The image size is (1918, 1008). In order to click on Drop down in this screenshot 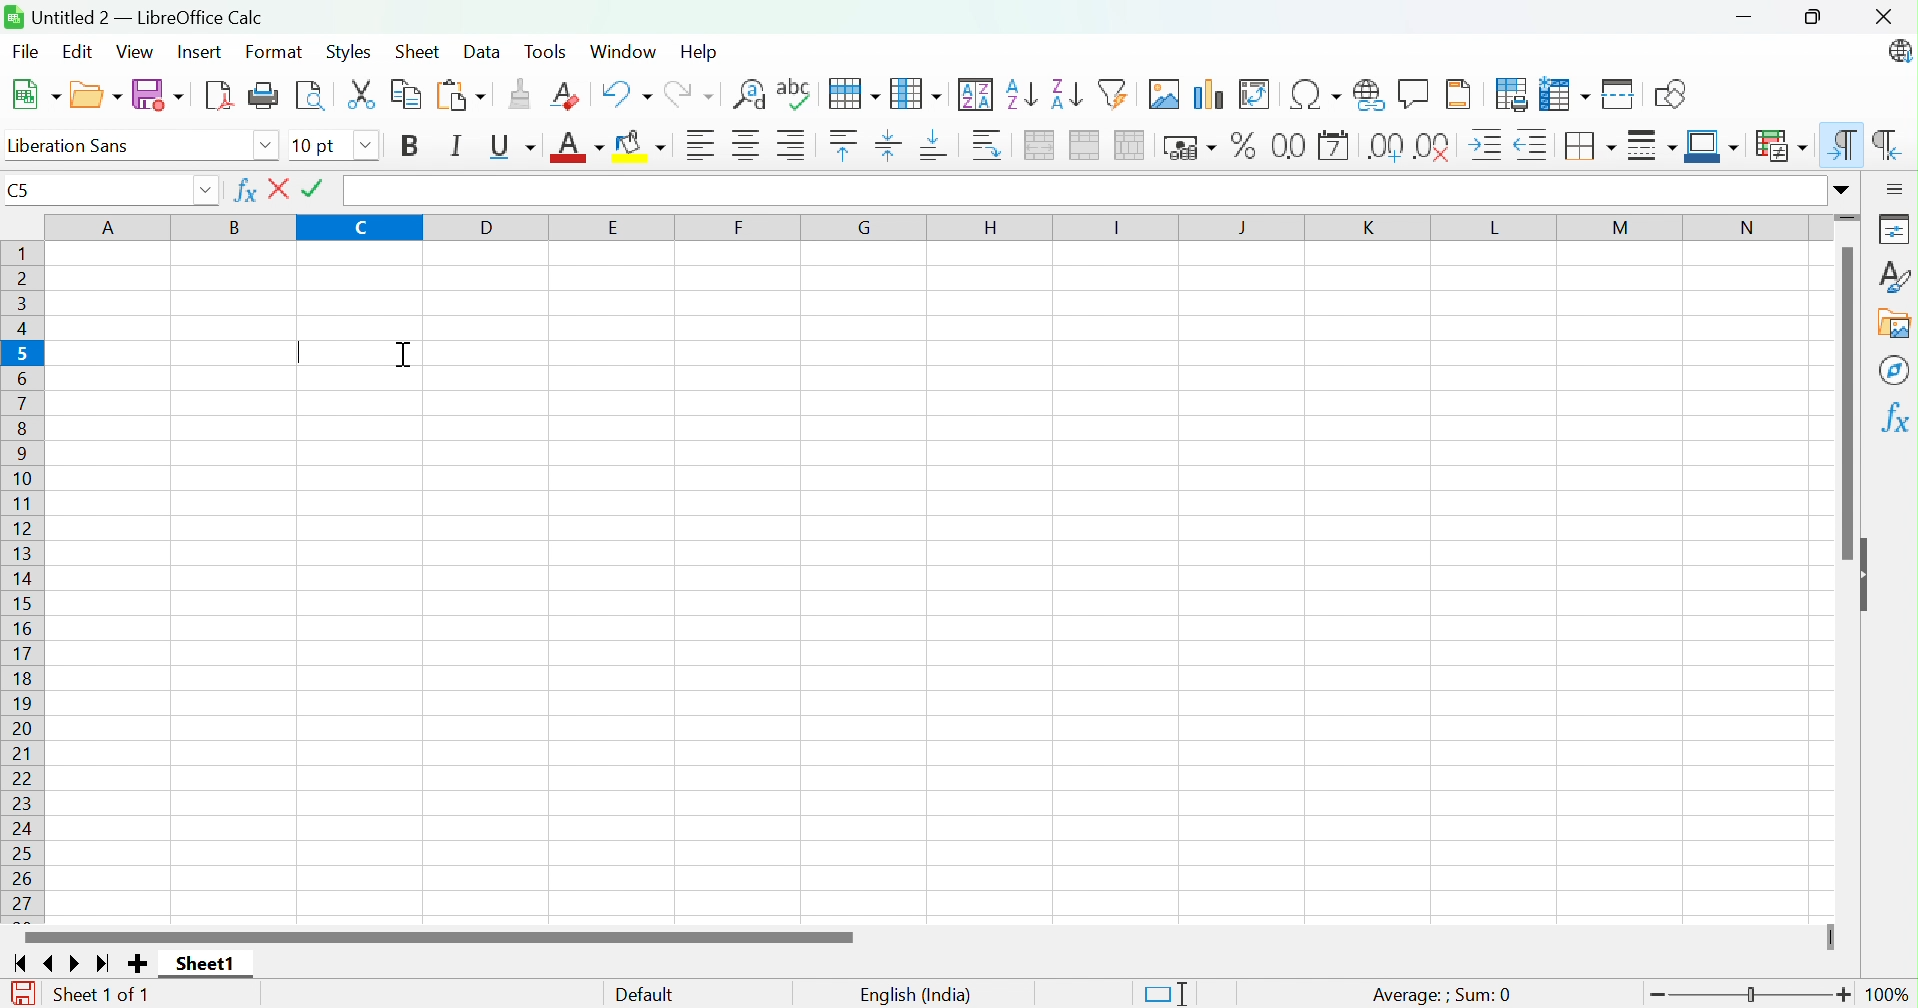, I will do `click(267, 147)`.